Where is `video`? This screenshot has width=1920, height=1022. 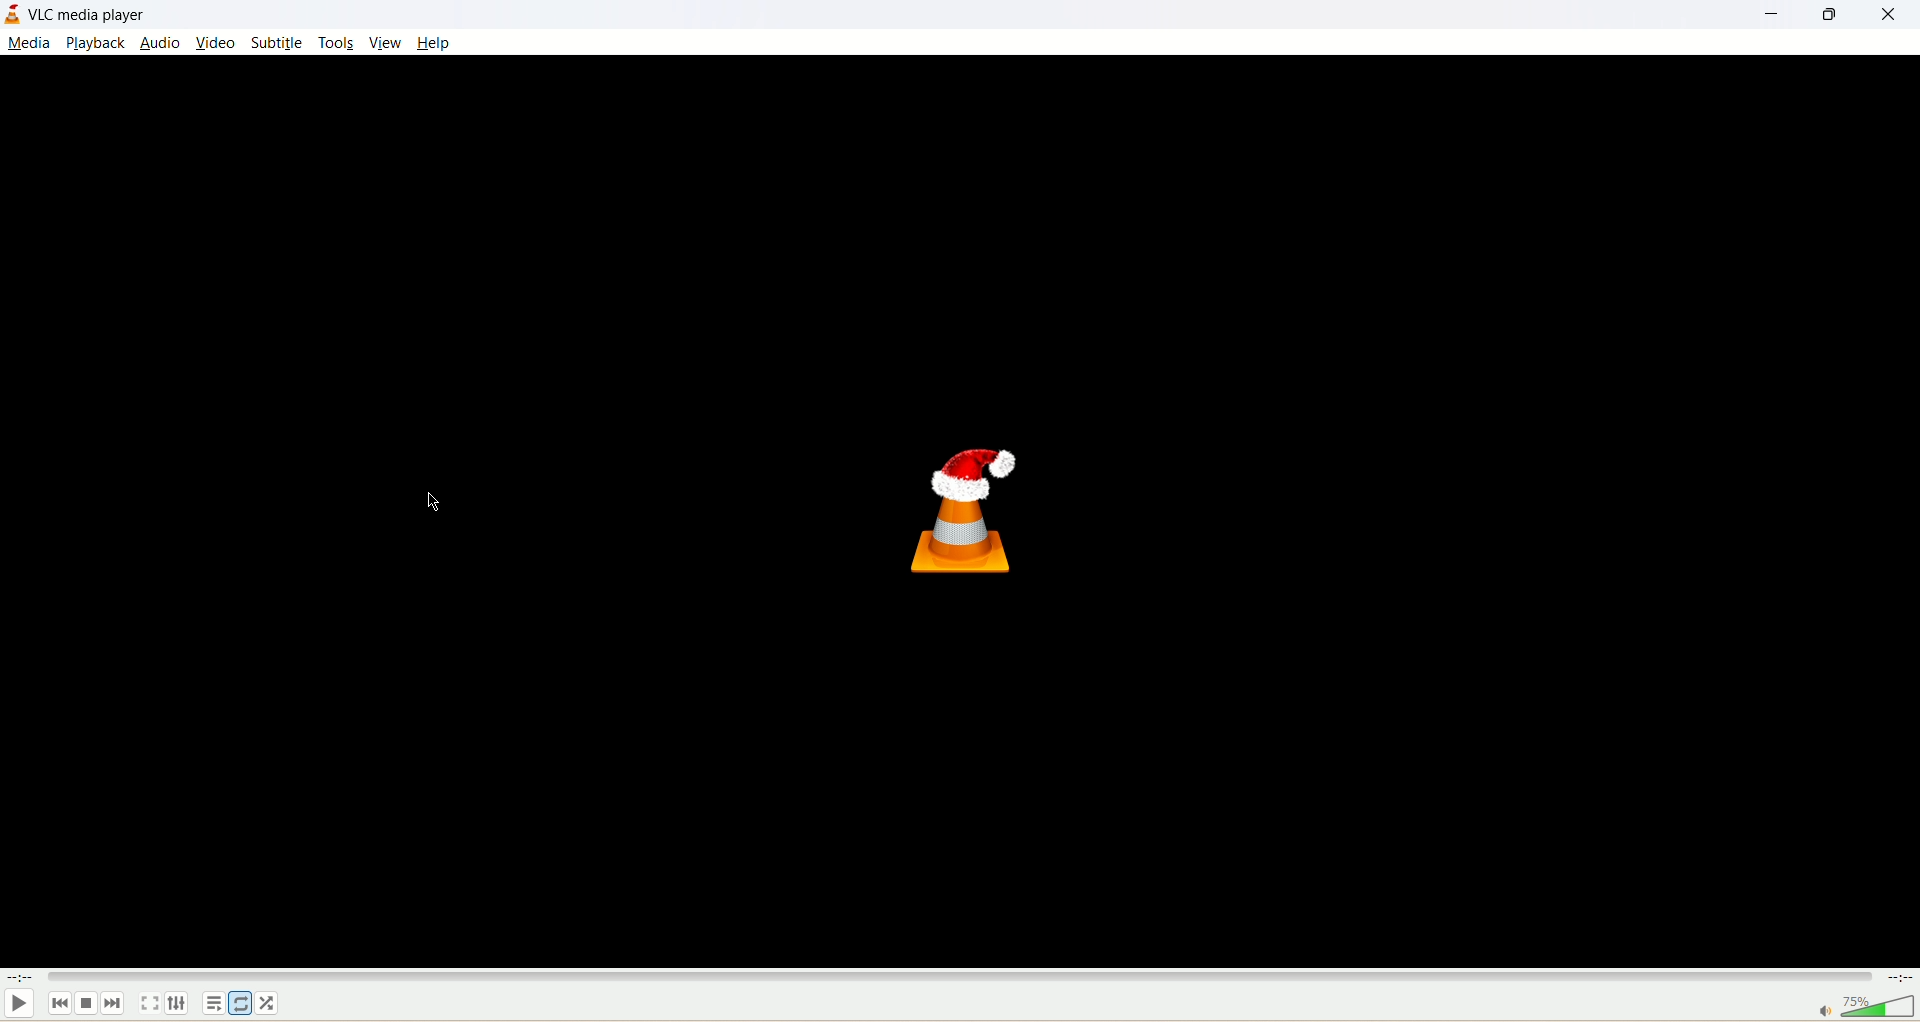 video is located at coordinates (218, 44).